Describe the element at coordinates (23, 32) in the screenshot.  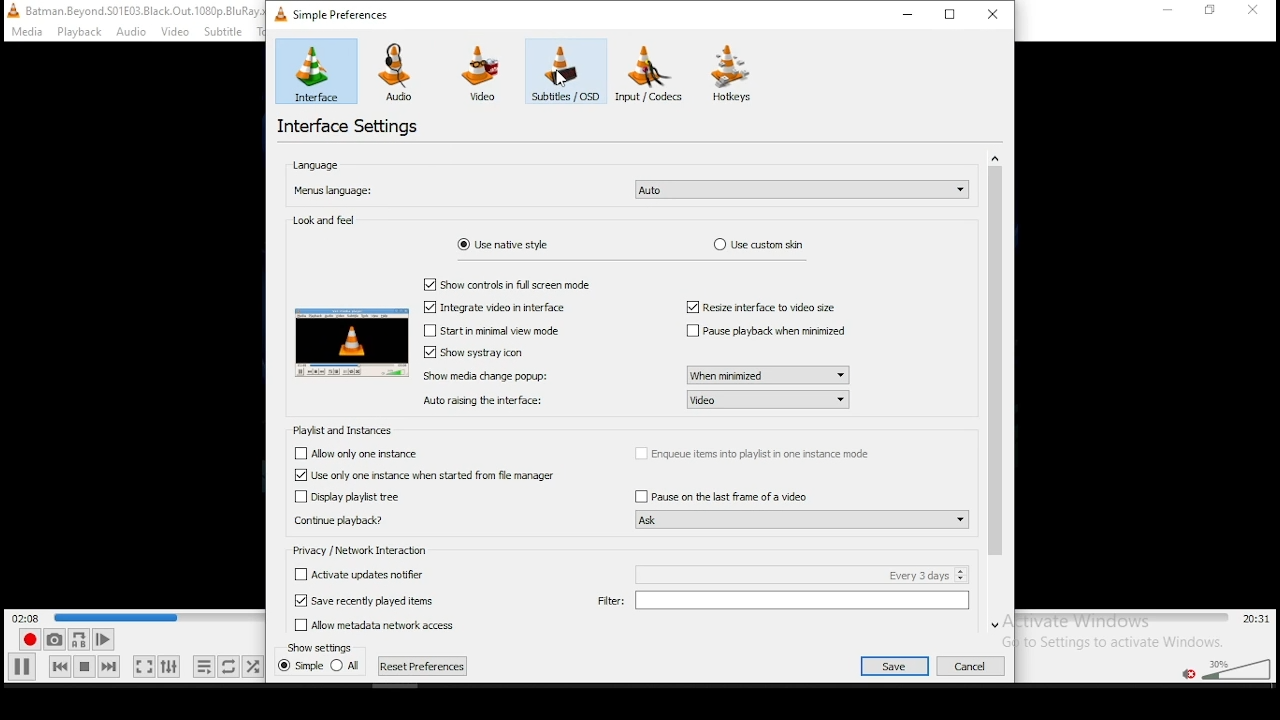
I see `` at that location.